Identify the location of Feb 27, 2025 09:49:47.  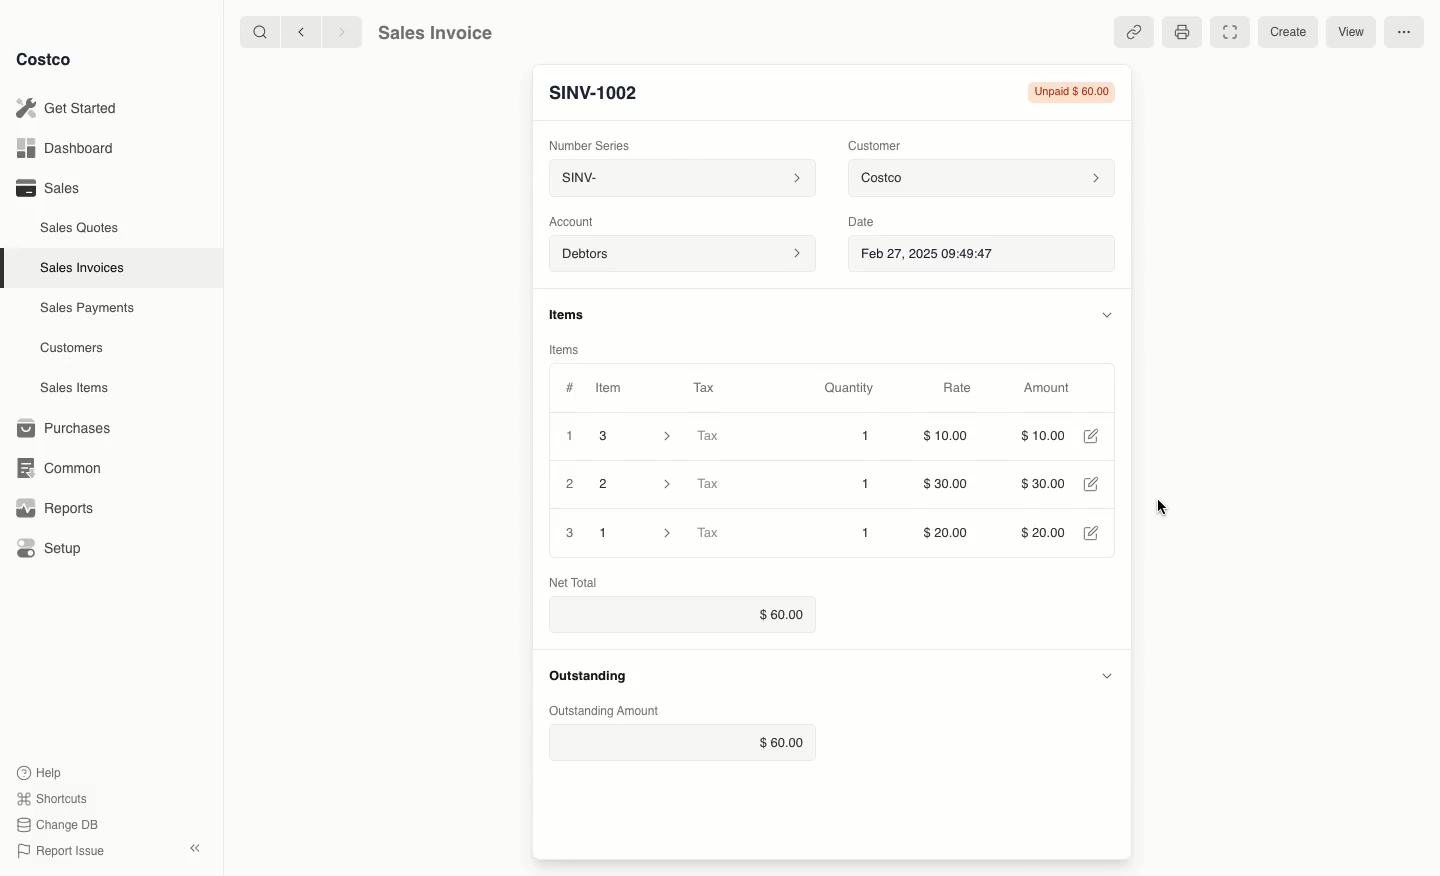
(974, 253).